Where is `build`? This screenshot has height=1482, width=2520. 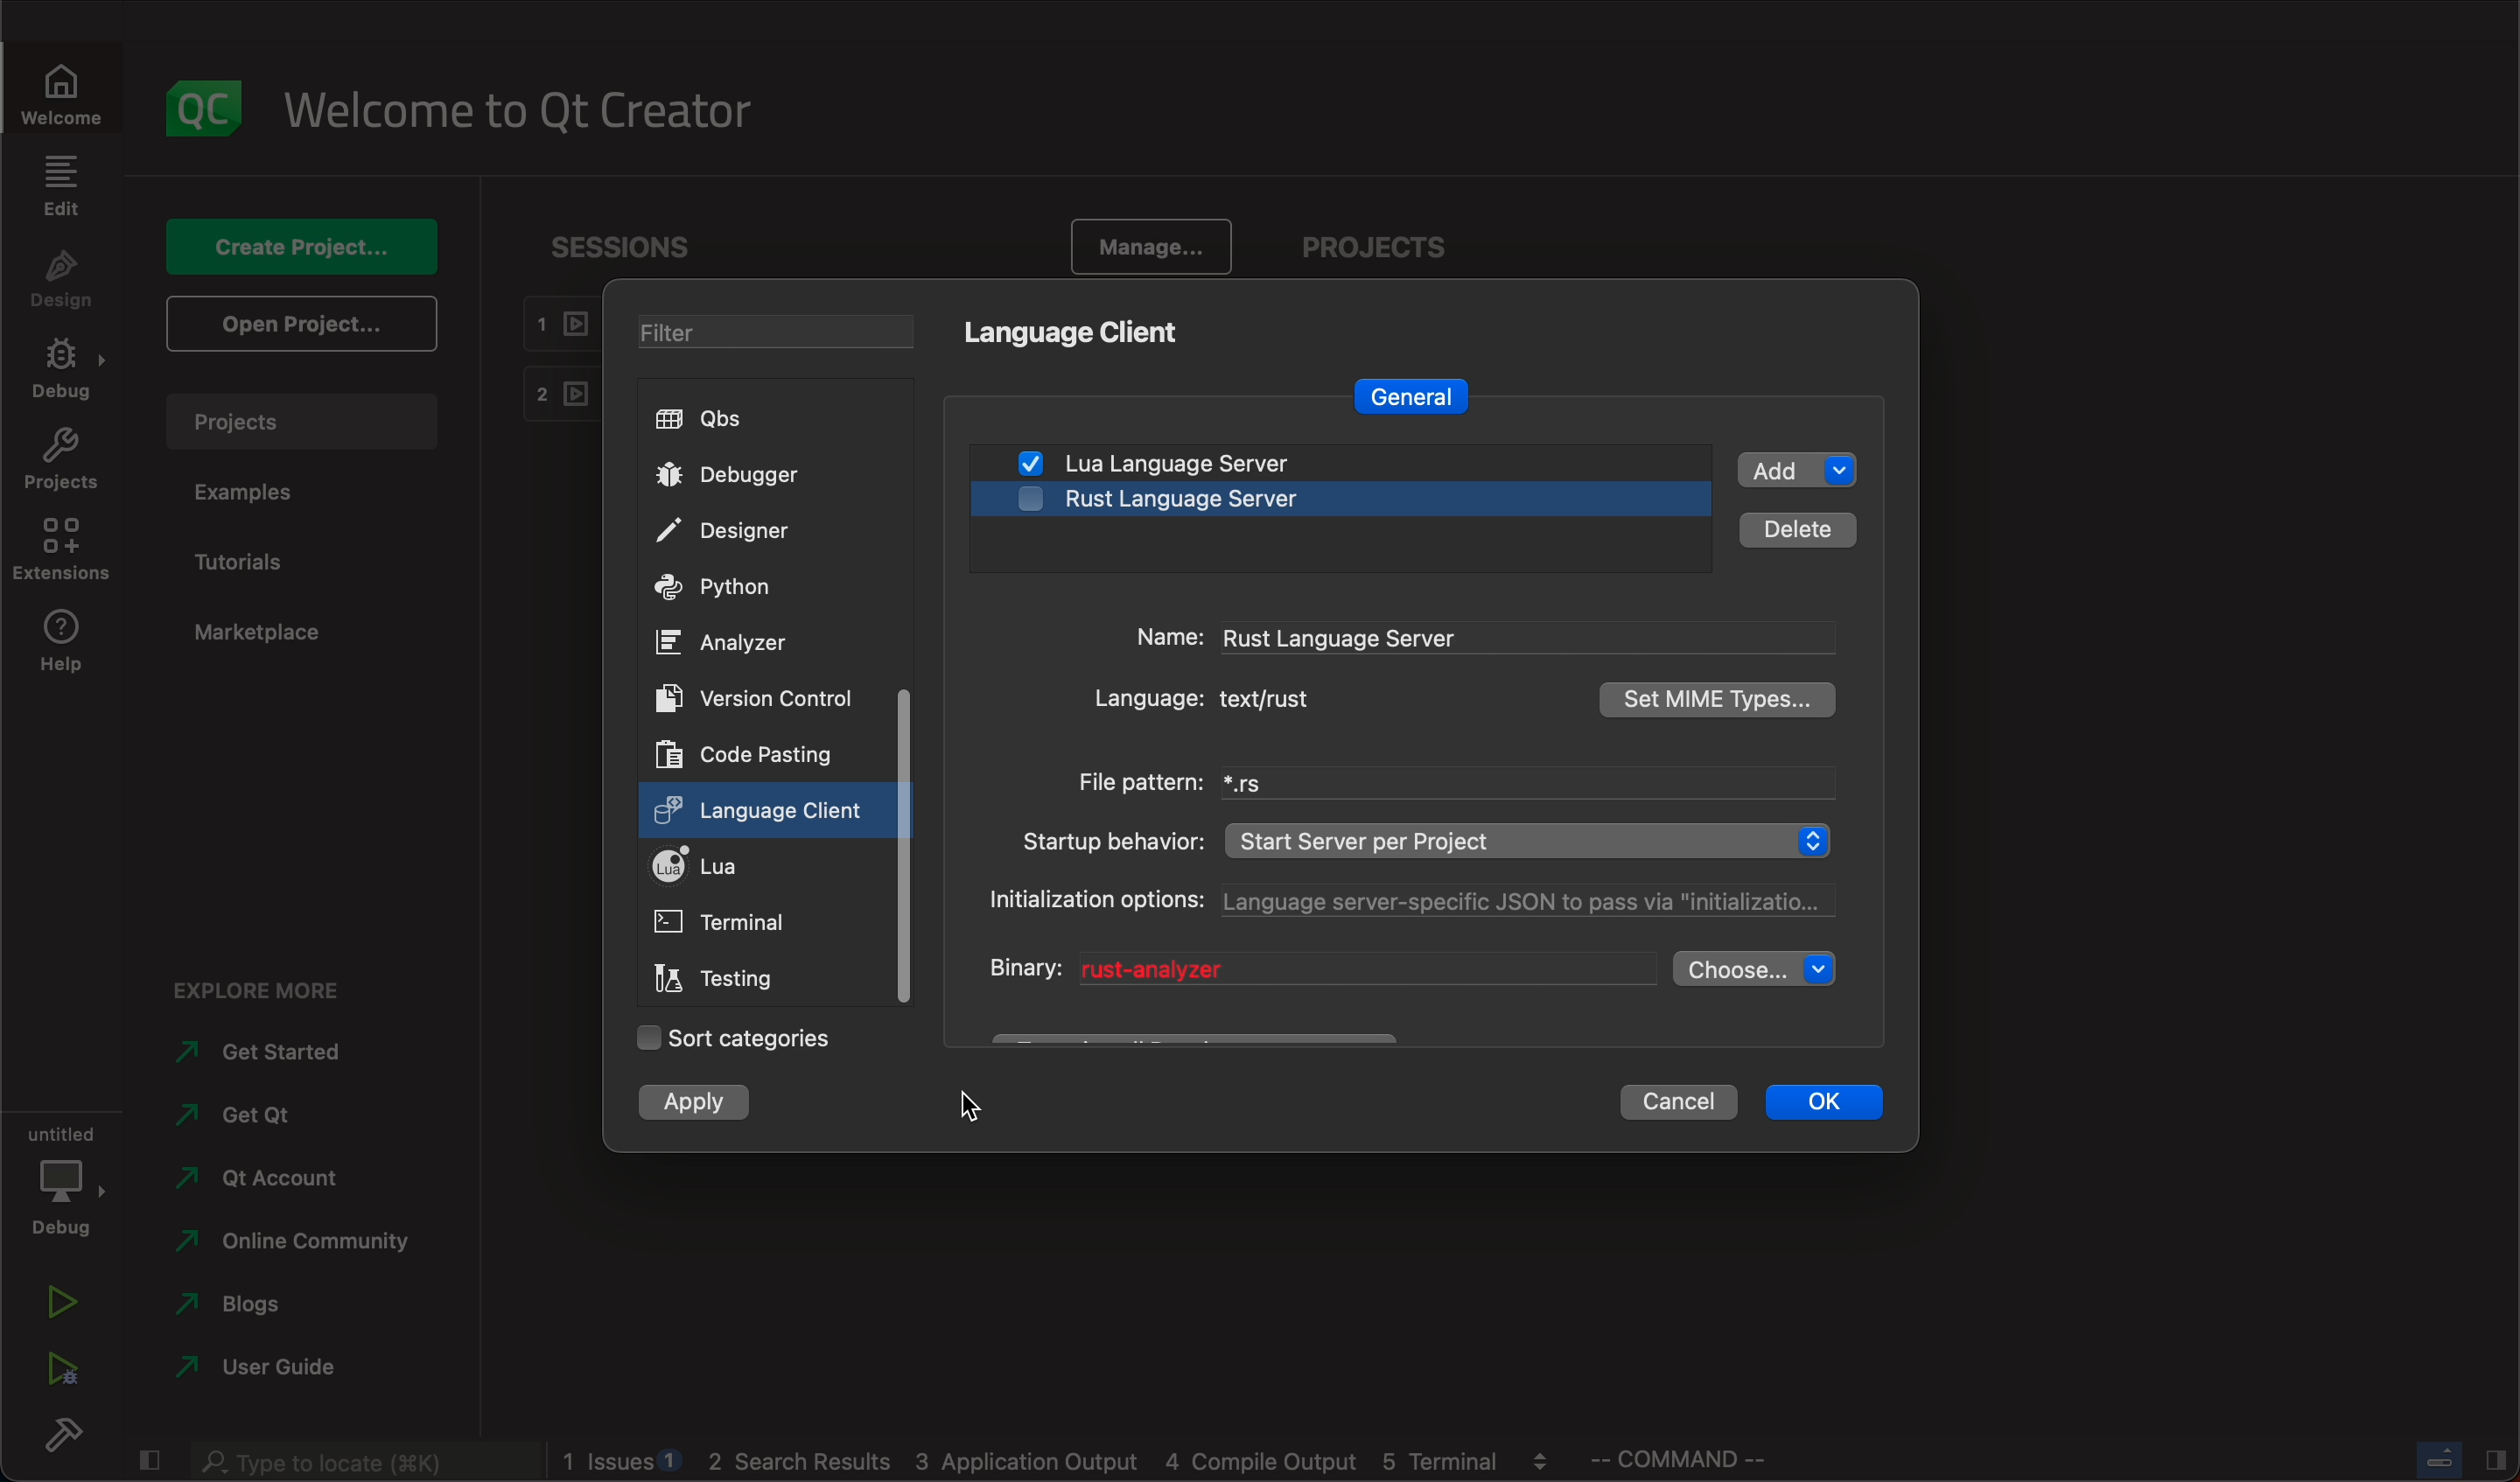 build is located at coordinates (71, 1440).